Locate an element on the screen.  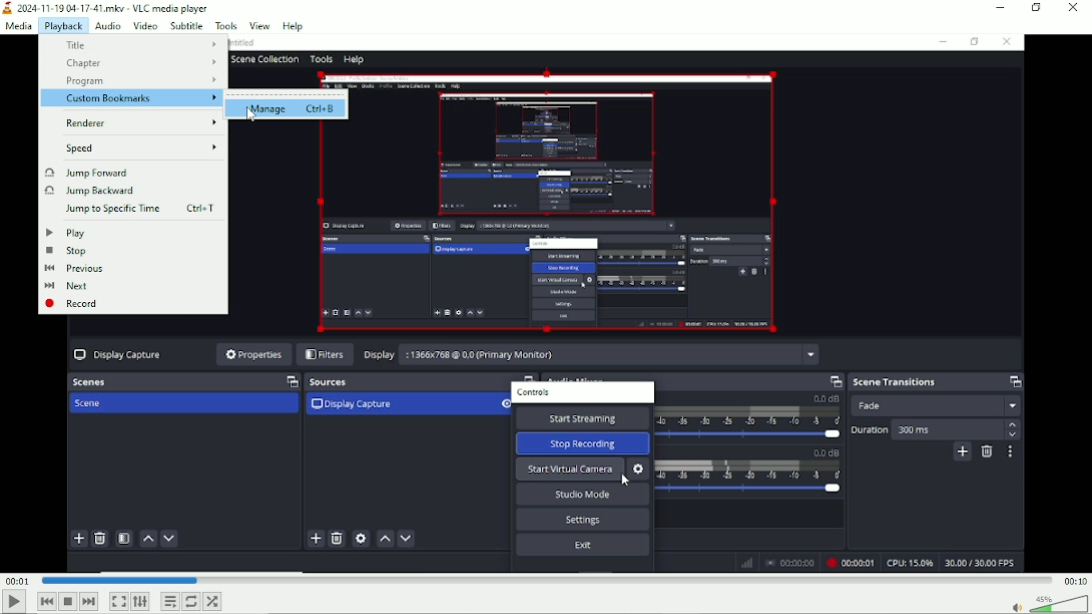
help is located at coordinates (295, 25).